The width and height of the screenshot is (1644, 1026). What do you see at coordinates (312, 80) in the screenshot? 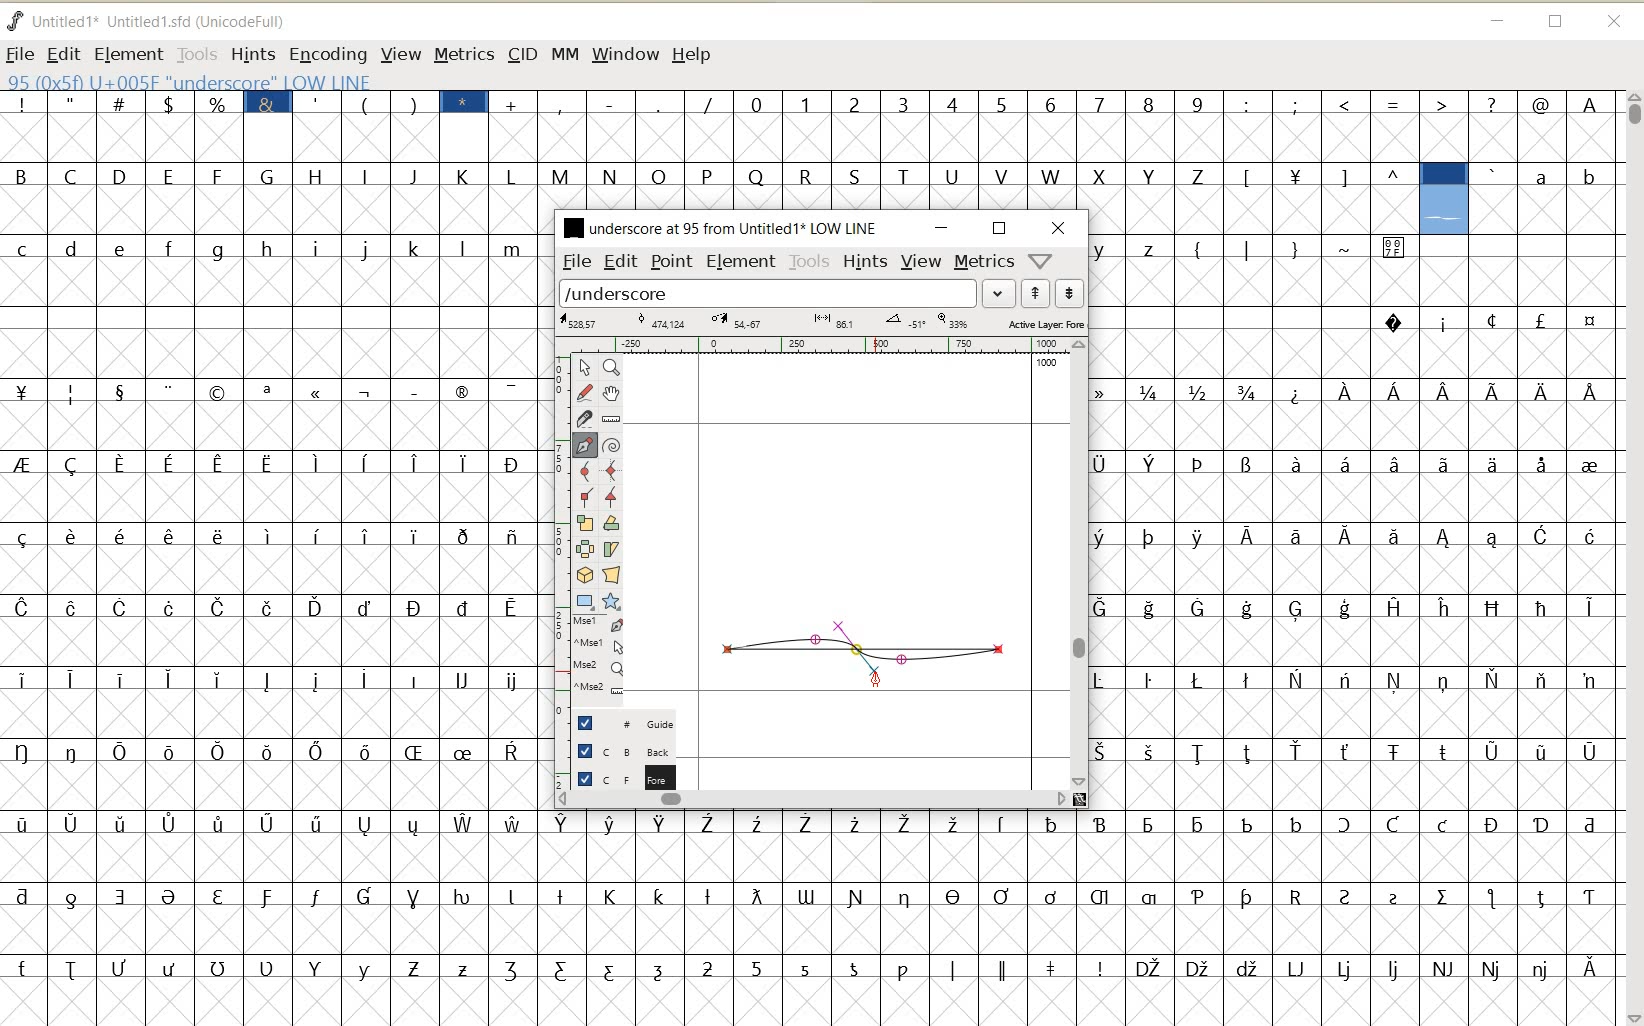
I see `GLYPHY INFO` at bounding box center [312, 80].